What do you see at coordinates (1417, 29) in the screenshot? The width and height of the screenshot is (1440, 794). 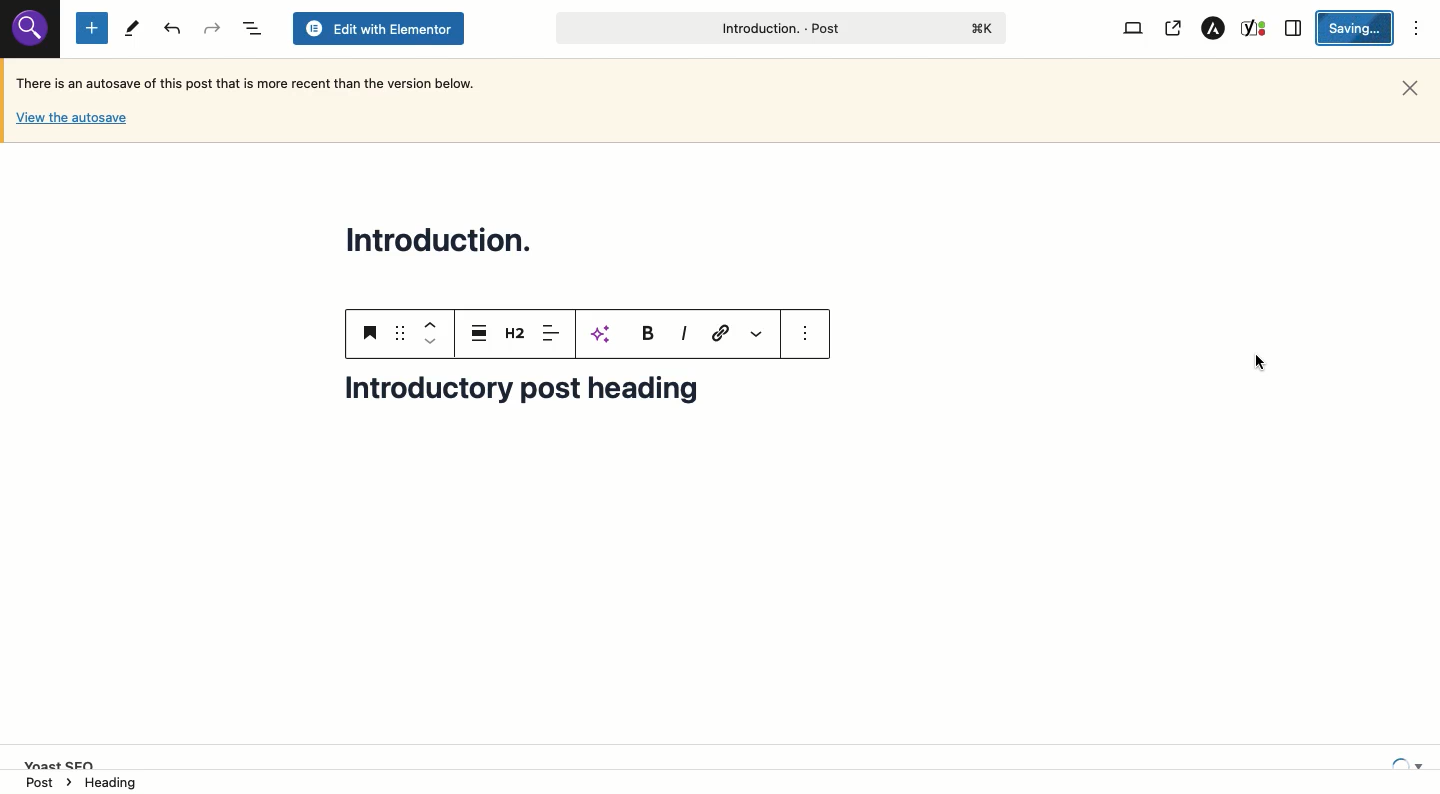 I see `Options` at bounding box center [1417, 29].